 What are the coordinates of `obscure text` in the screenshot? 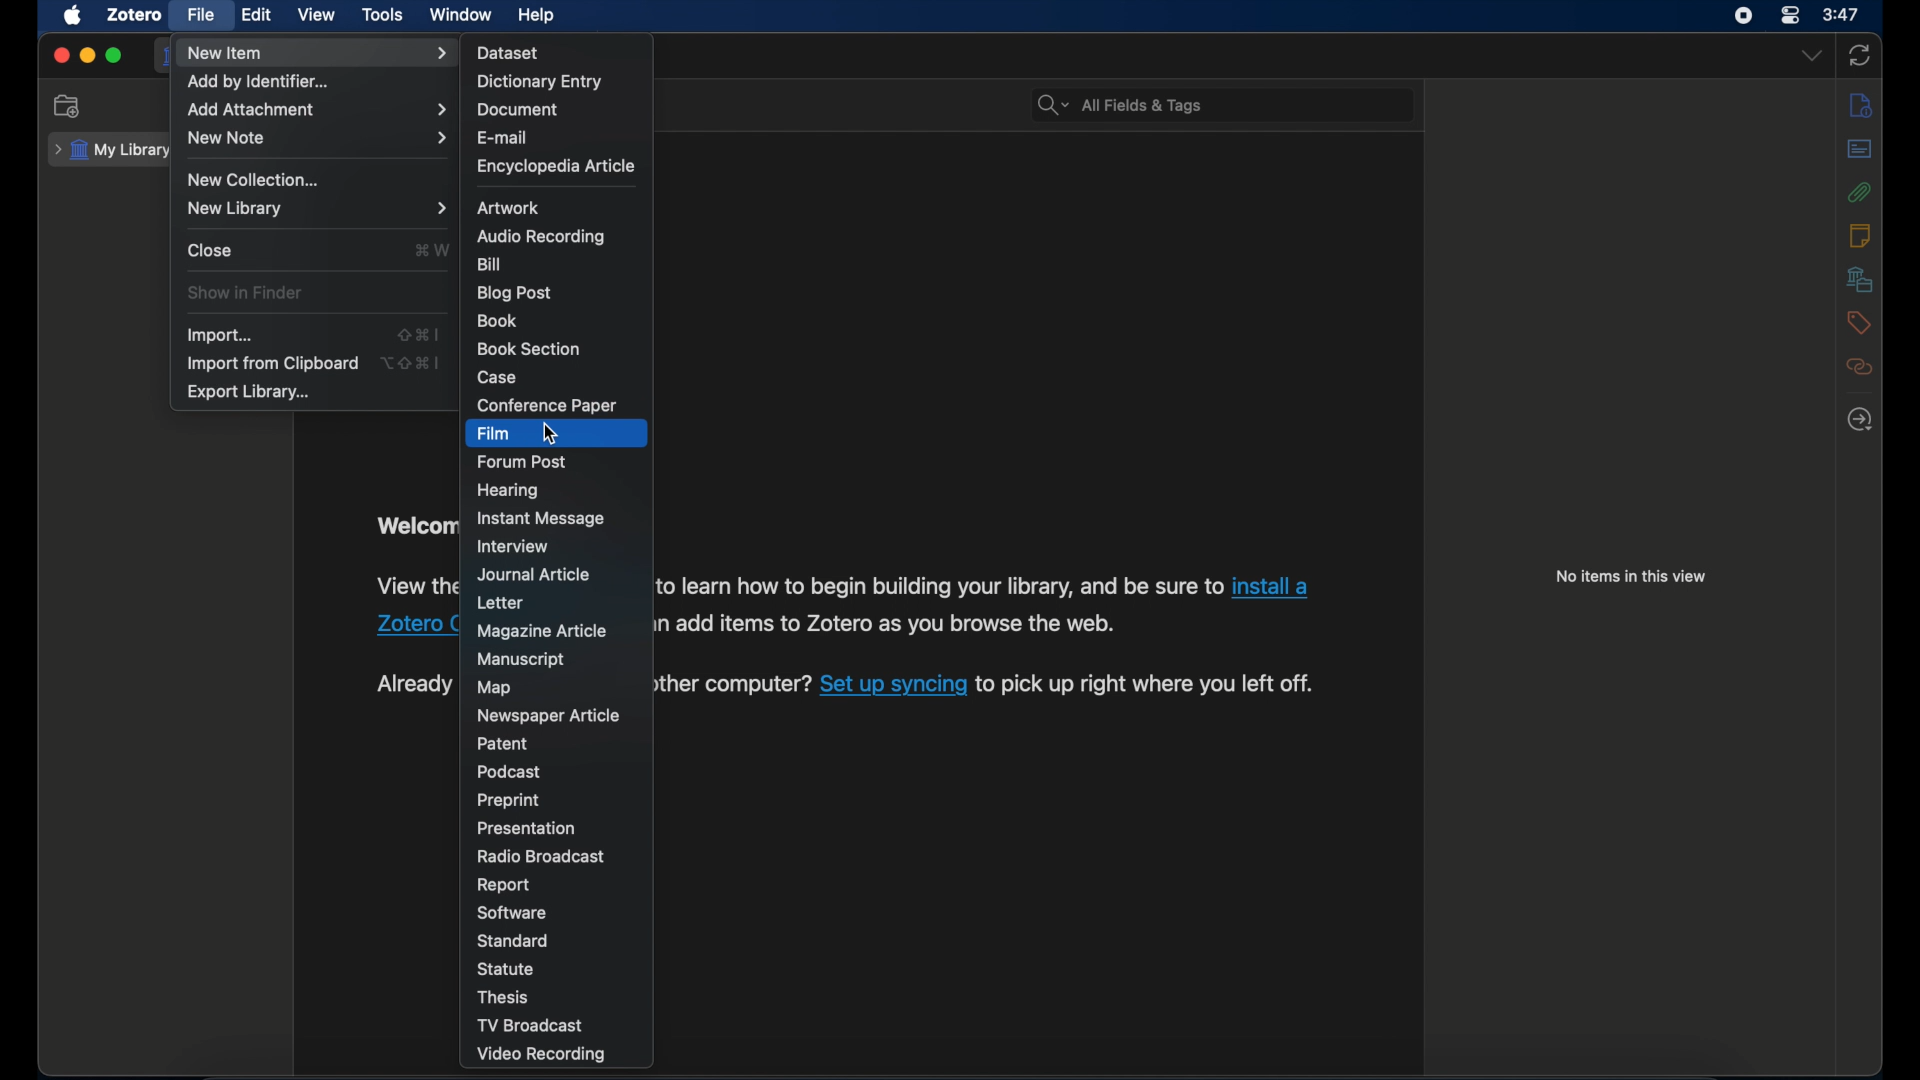 It's located at (414, 684).